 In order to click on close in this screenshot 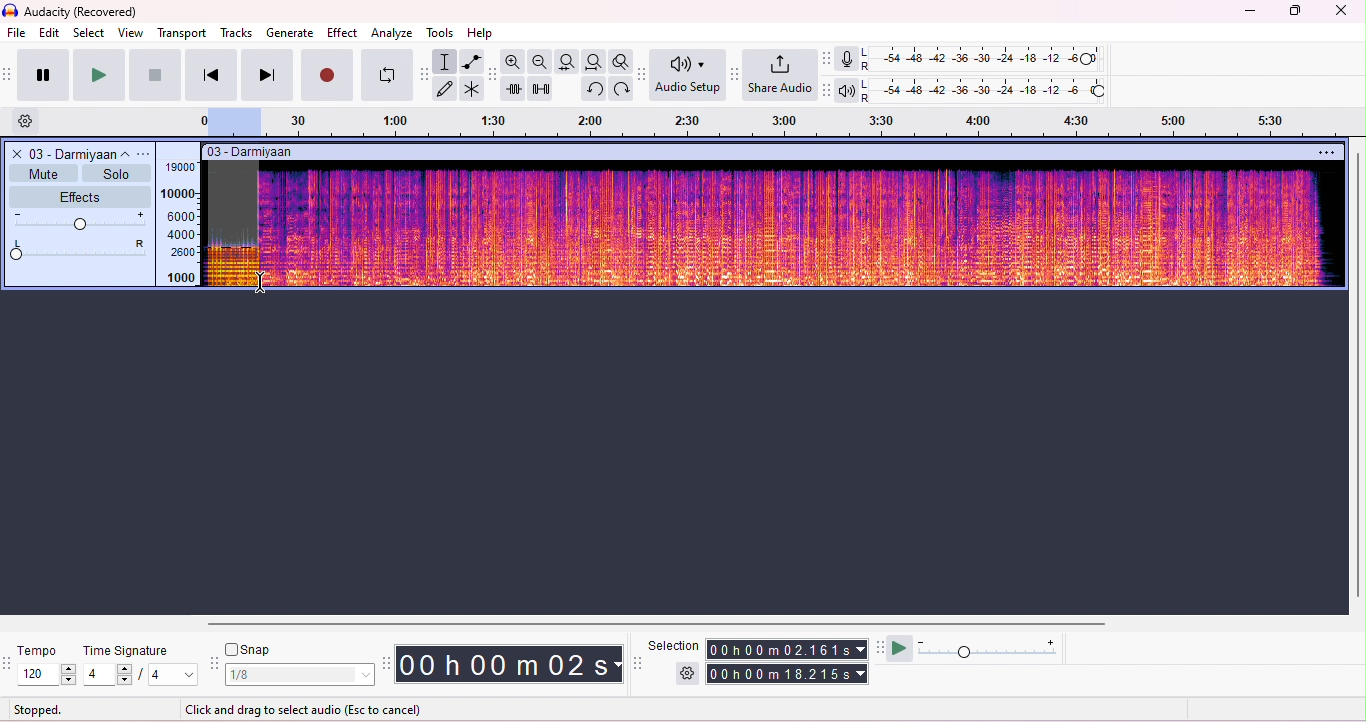, I will do `click(1340, 12)`.